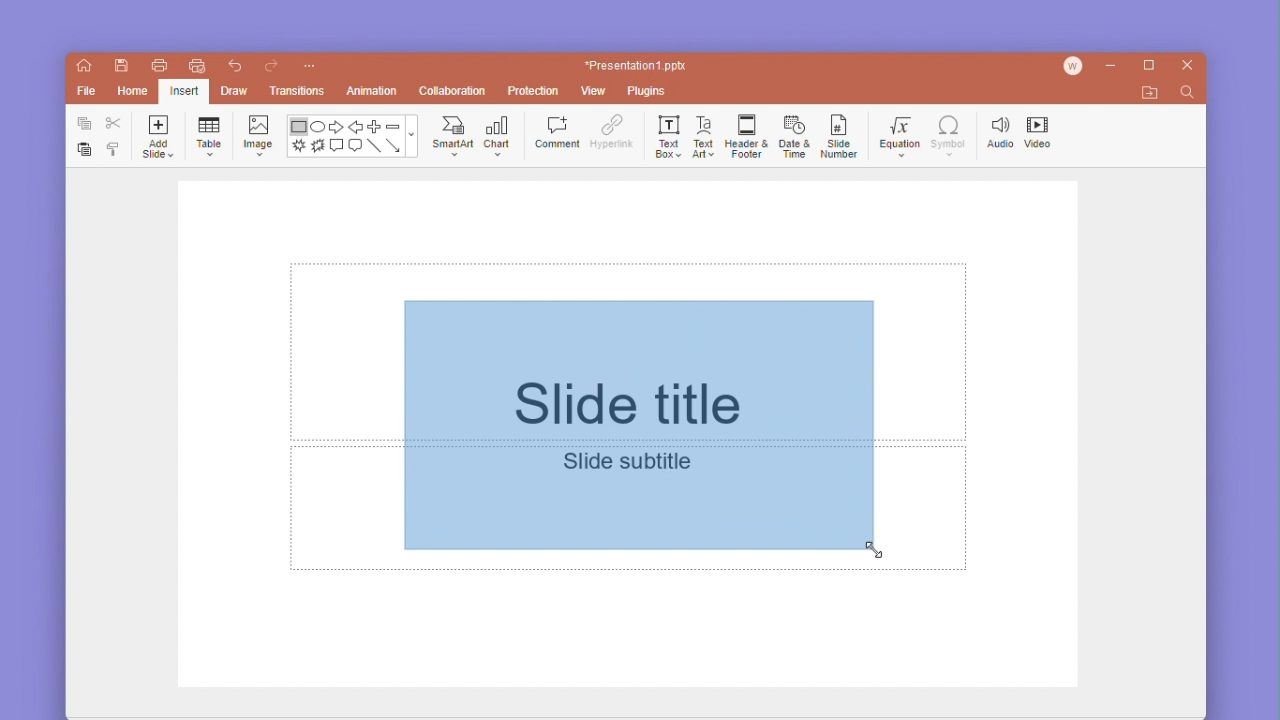 The image size is (1280, 720). Describe the element at coordinates (1075, 67) in the screenshot. I see `account icon` at that location.